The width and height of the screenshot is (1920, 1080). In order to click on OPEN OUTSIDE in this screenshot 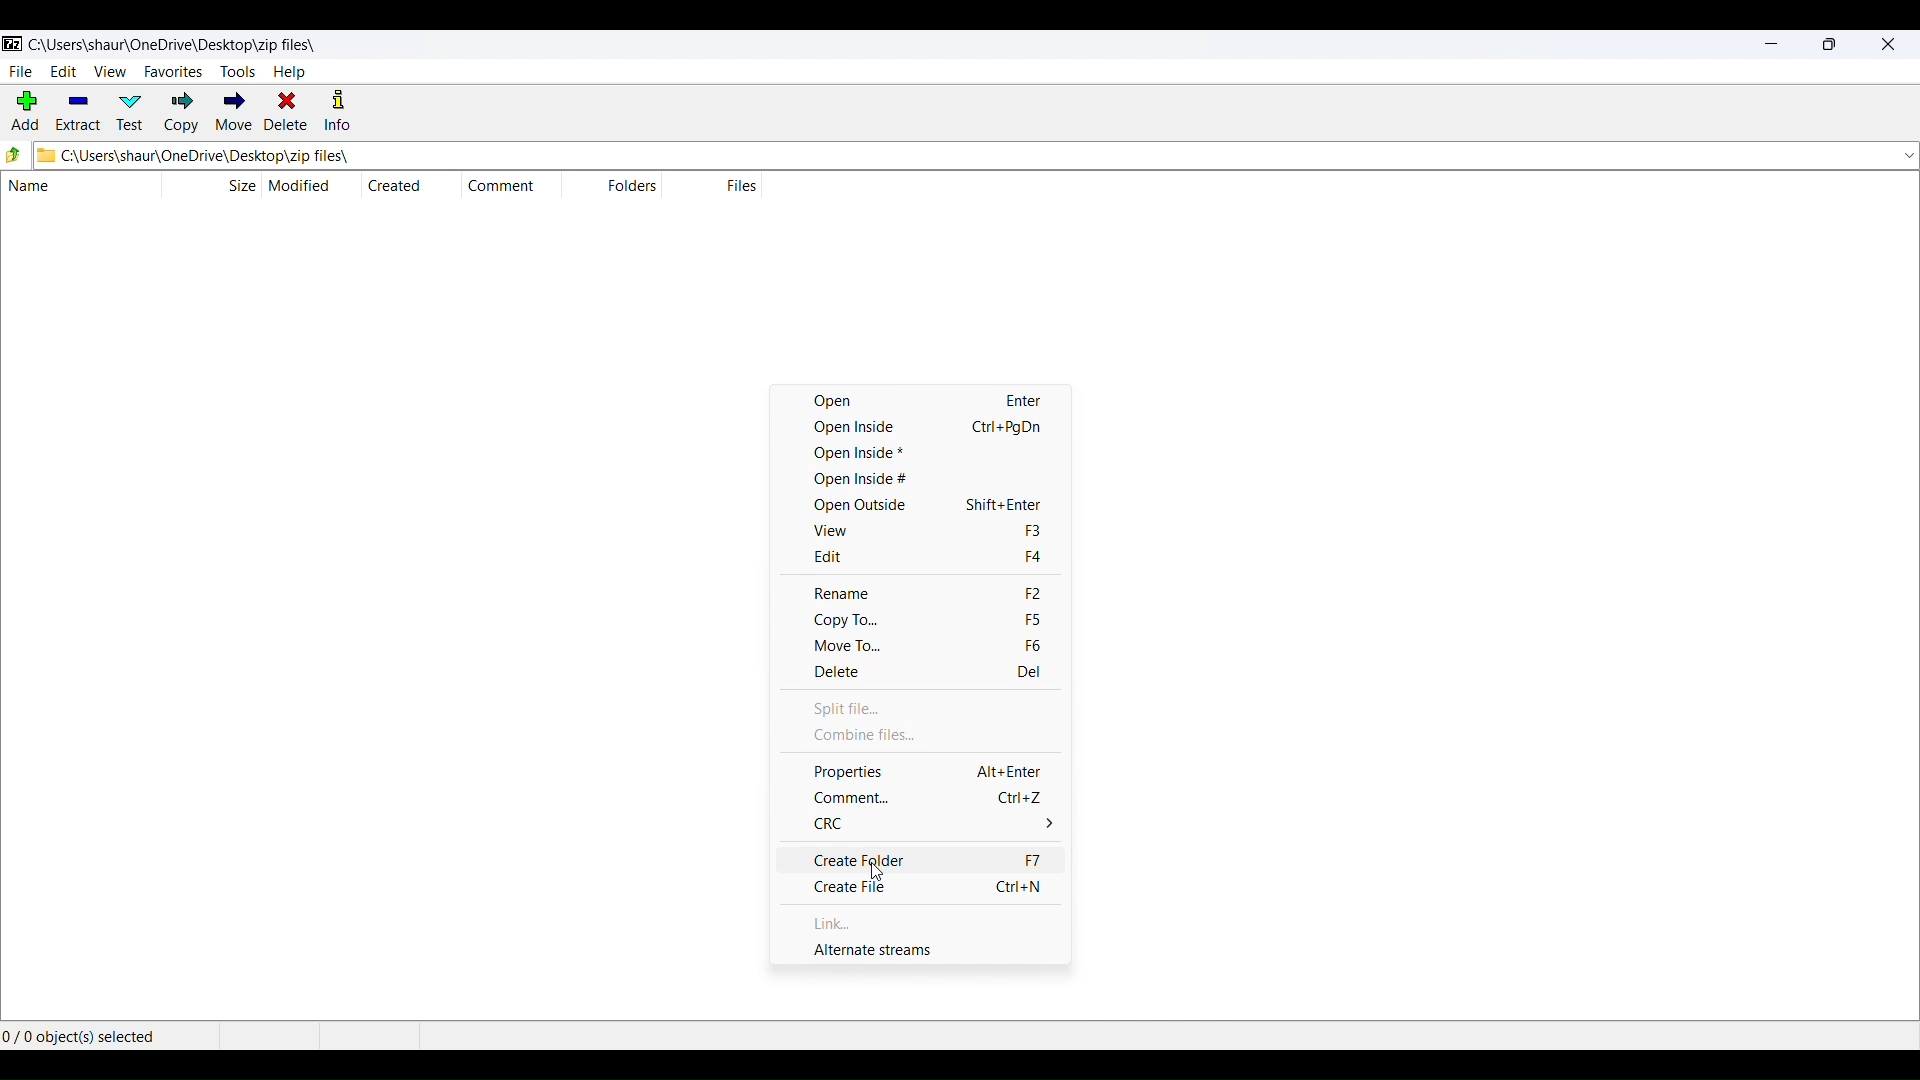, I will do `click(938, 505)`.